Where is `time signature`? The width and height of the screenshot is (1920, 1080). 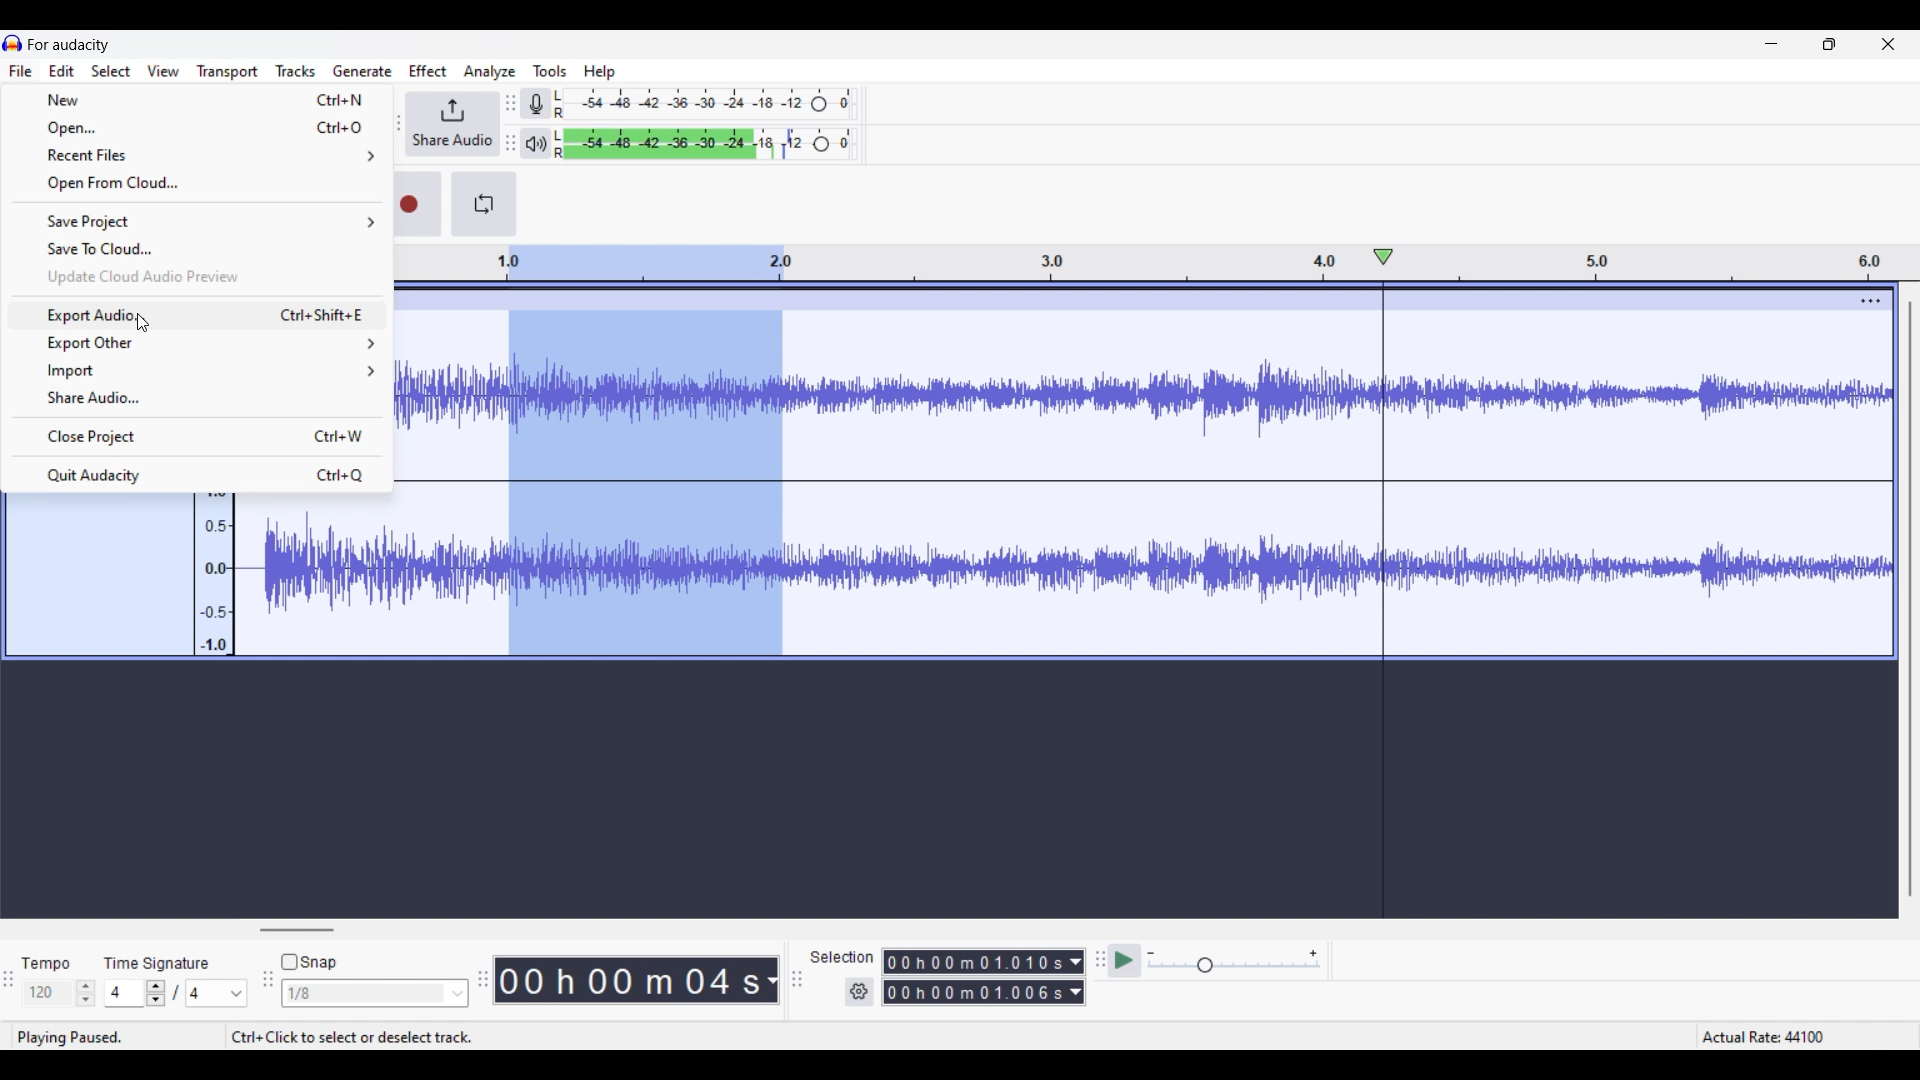
time signature is located at coordinates (157, 963).